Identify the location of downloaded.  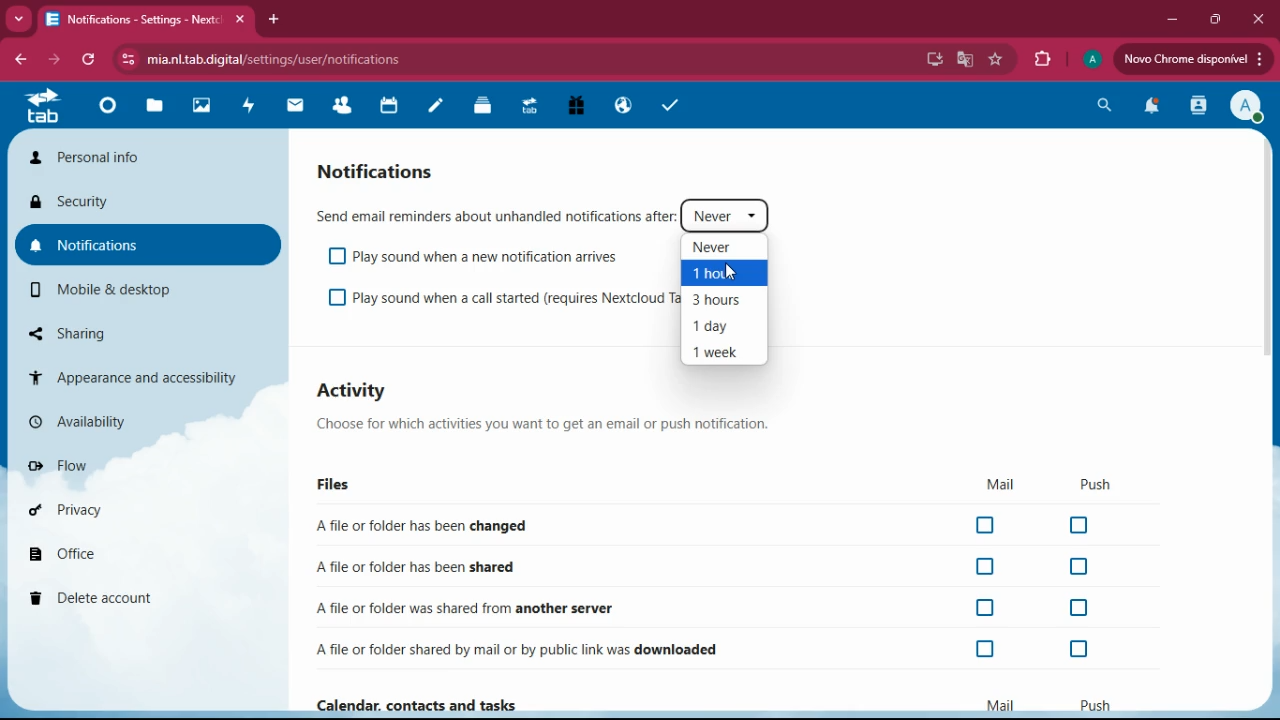
(523, 646).